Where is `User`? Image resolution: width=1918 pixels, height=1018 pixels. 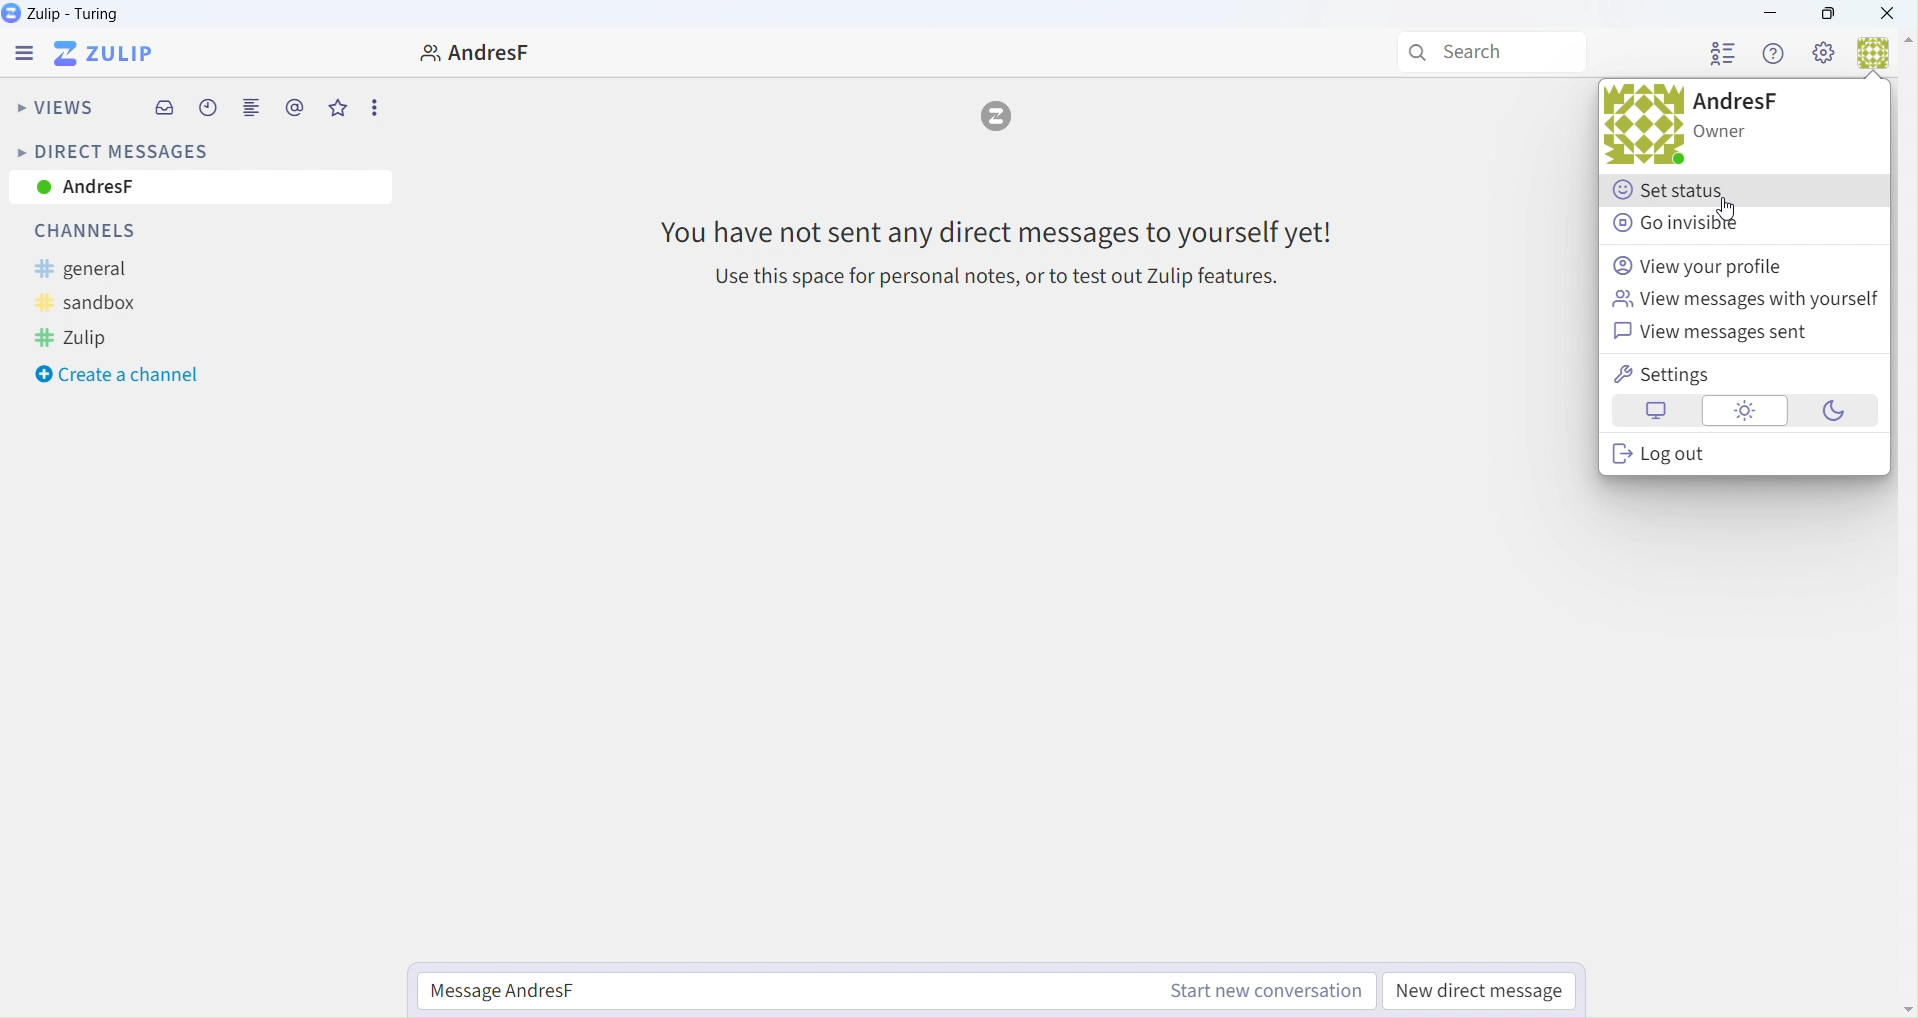 User is located at coordinates (466, 52).